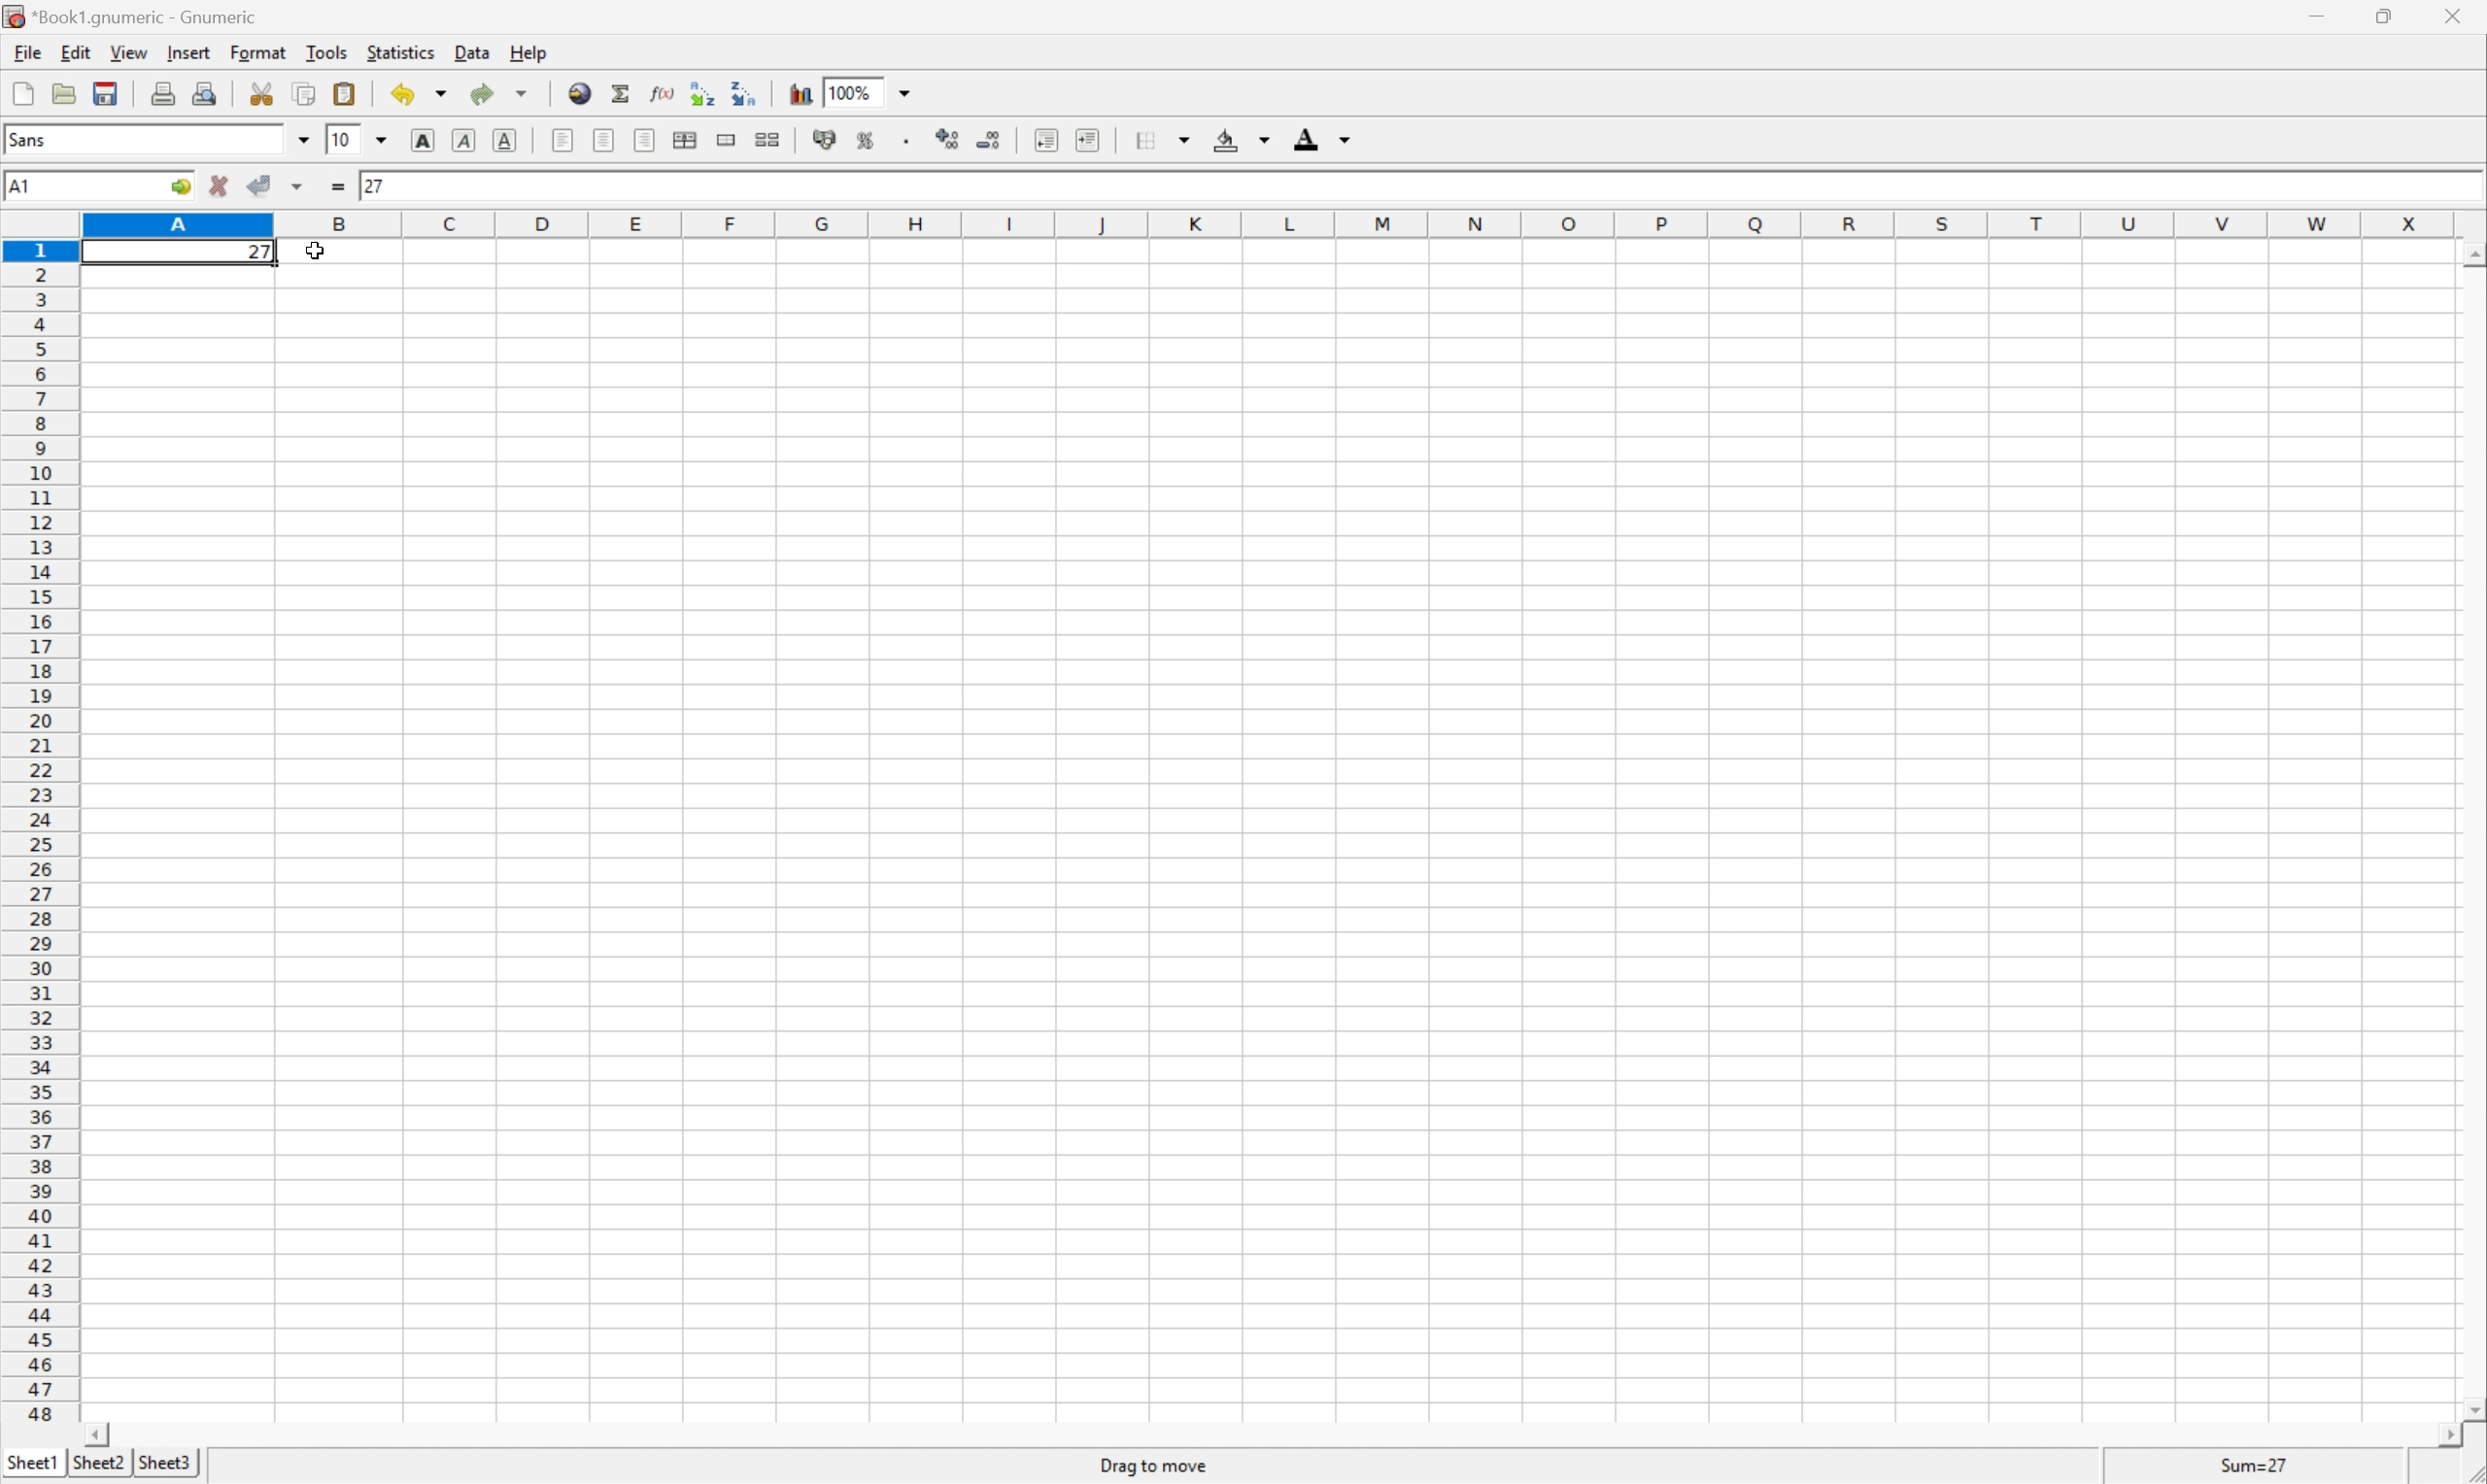 This screenshot has width=2487, height=1484. Describe the element at coordinates (857, 92) in the screenshot. I see `100%` at that location.